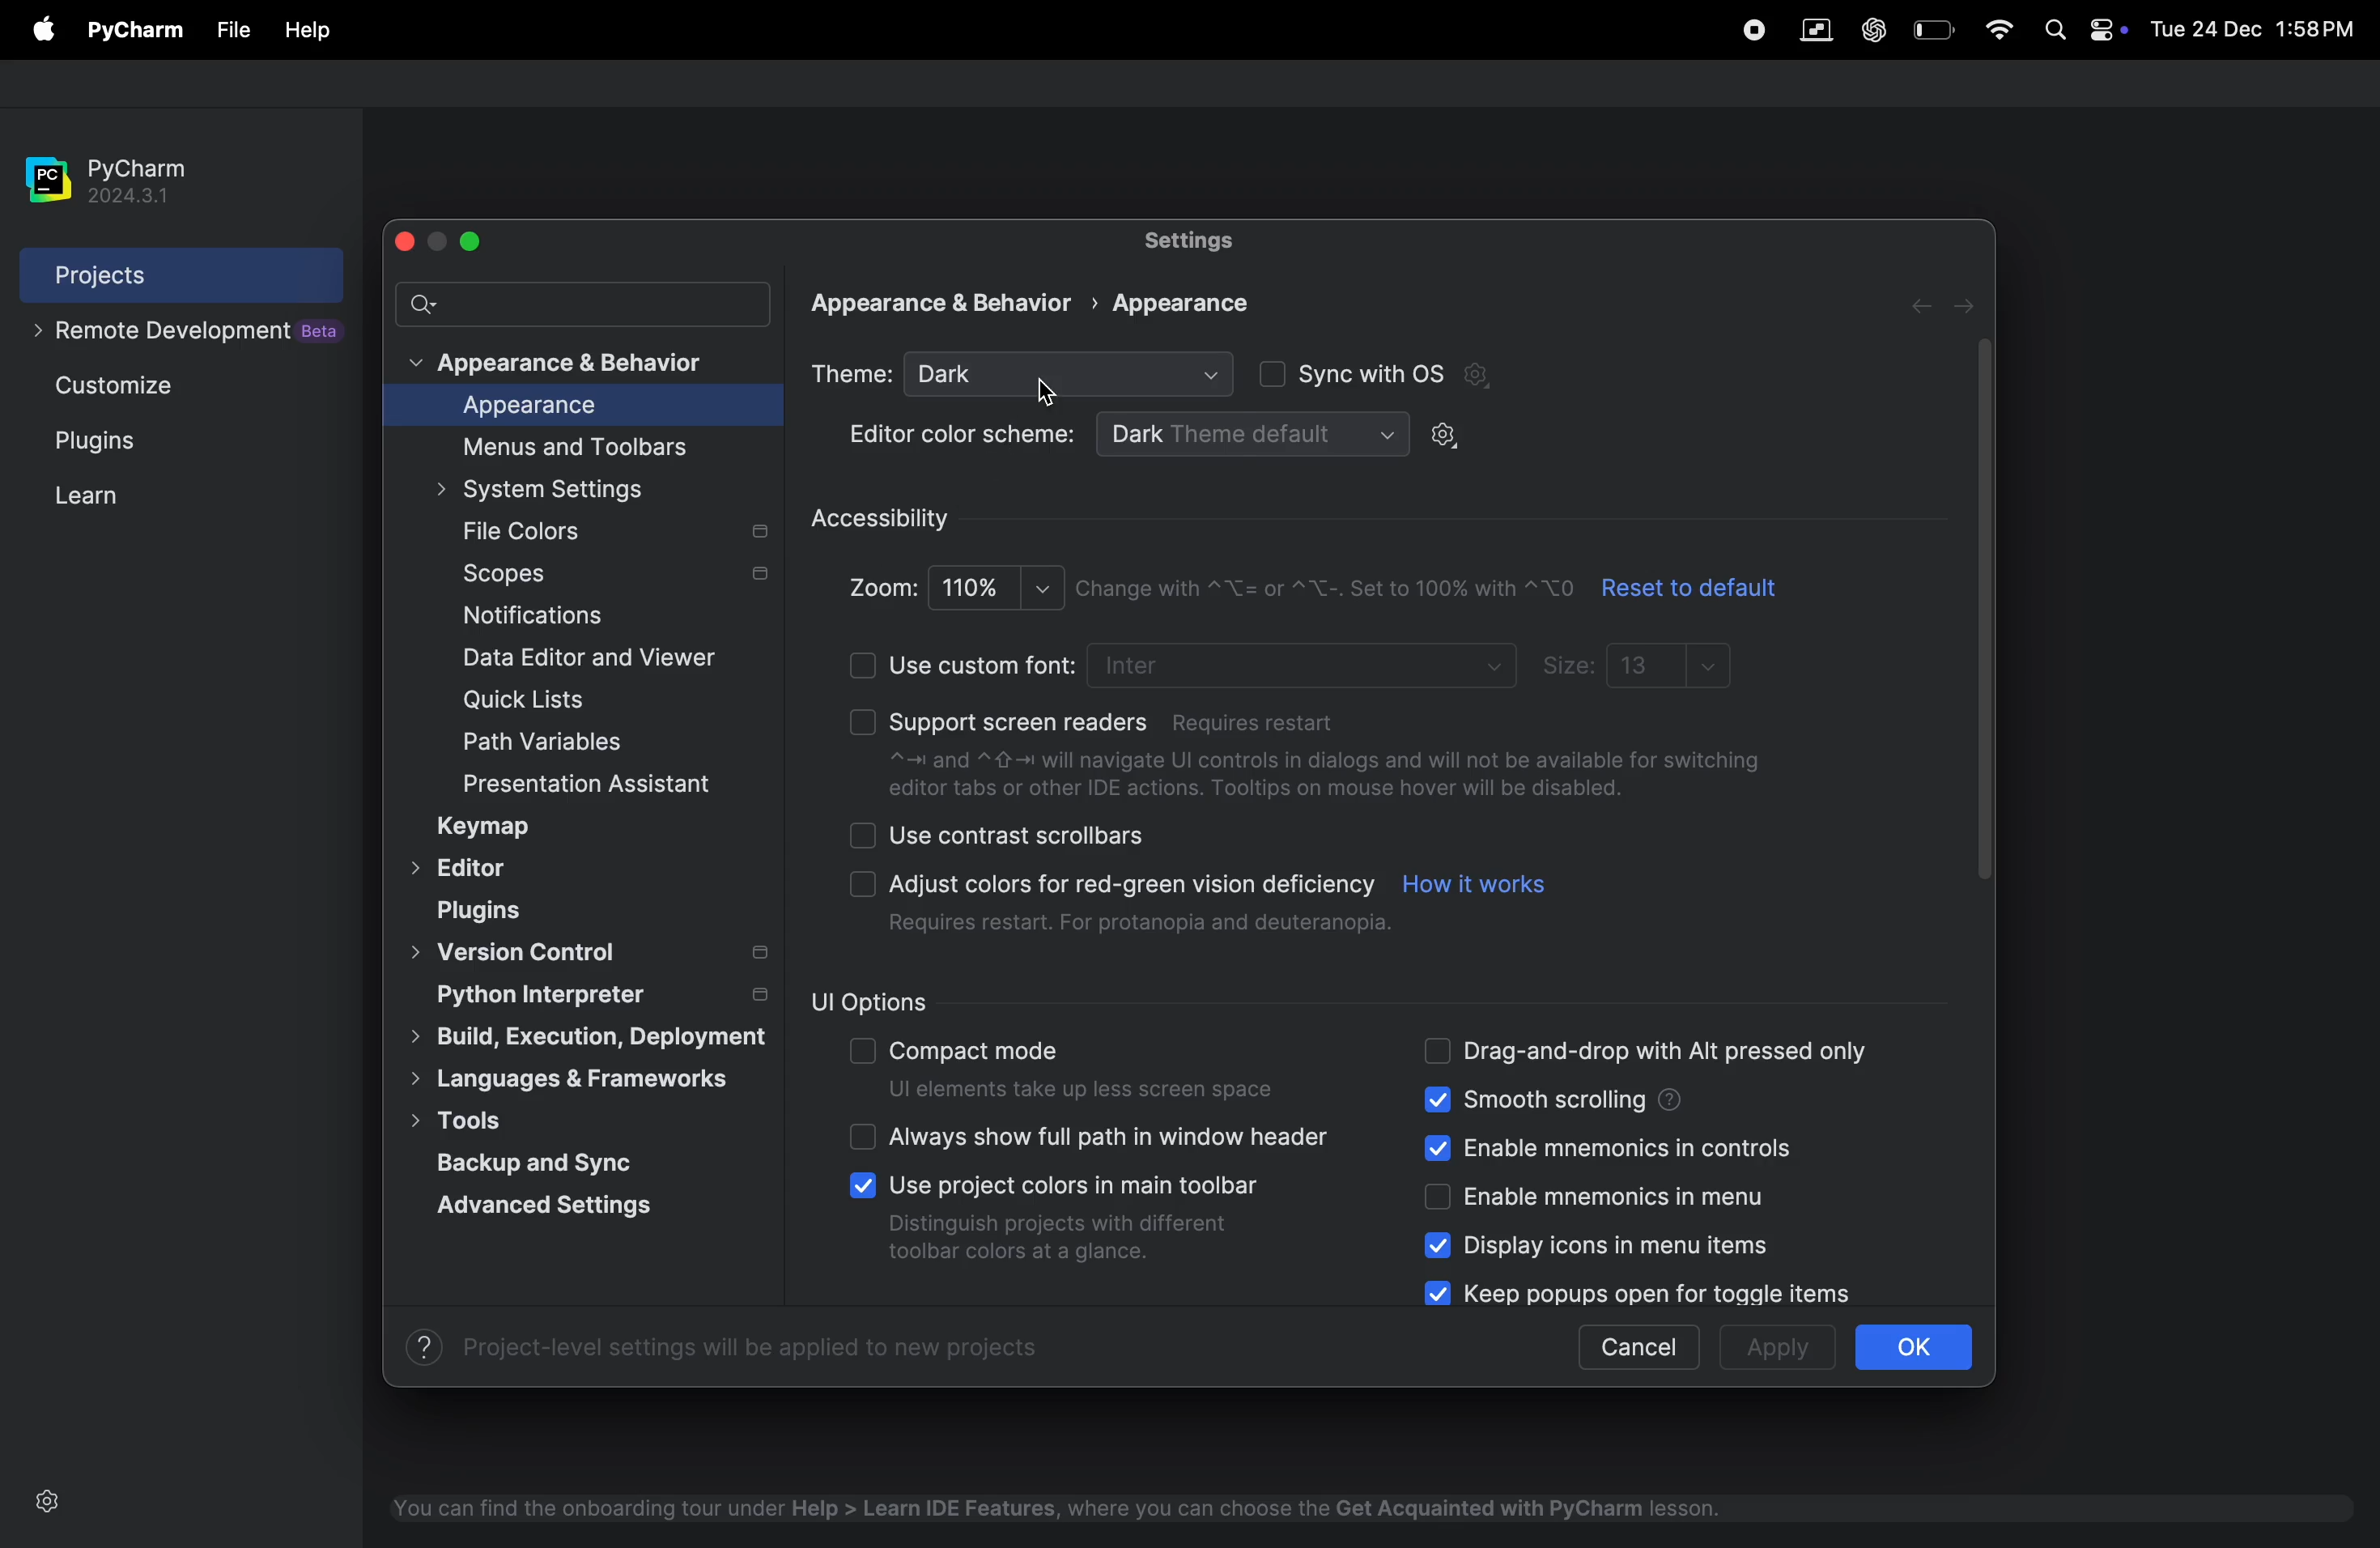 Image resolution: width=2380 pixels, height=1548 pixels. What do you see at coordinates (1963, 306) in the screenshot?
I see `next` at bounding box center [1963, 306].